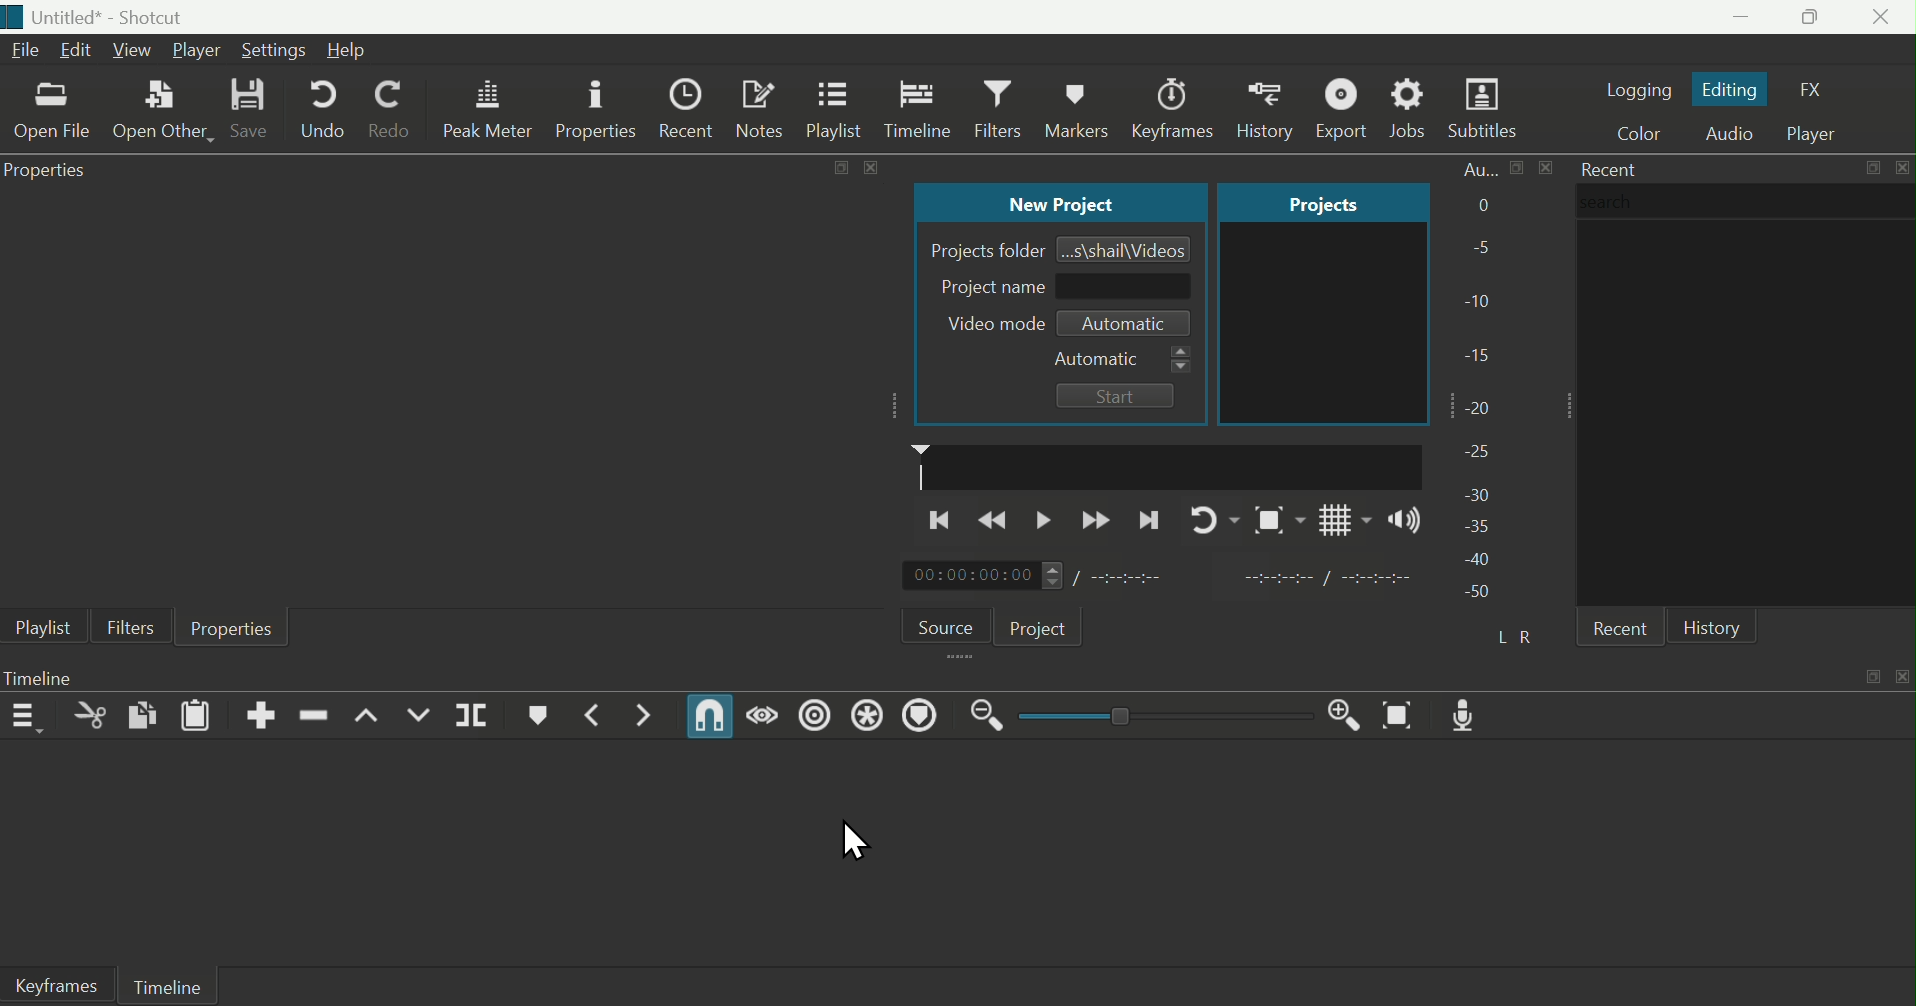  Describe the element at coordinates (196, 50) in the screenshot. I see `Player` at that location.